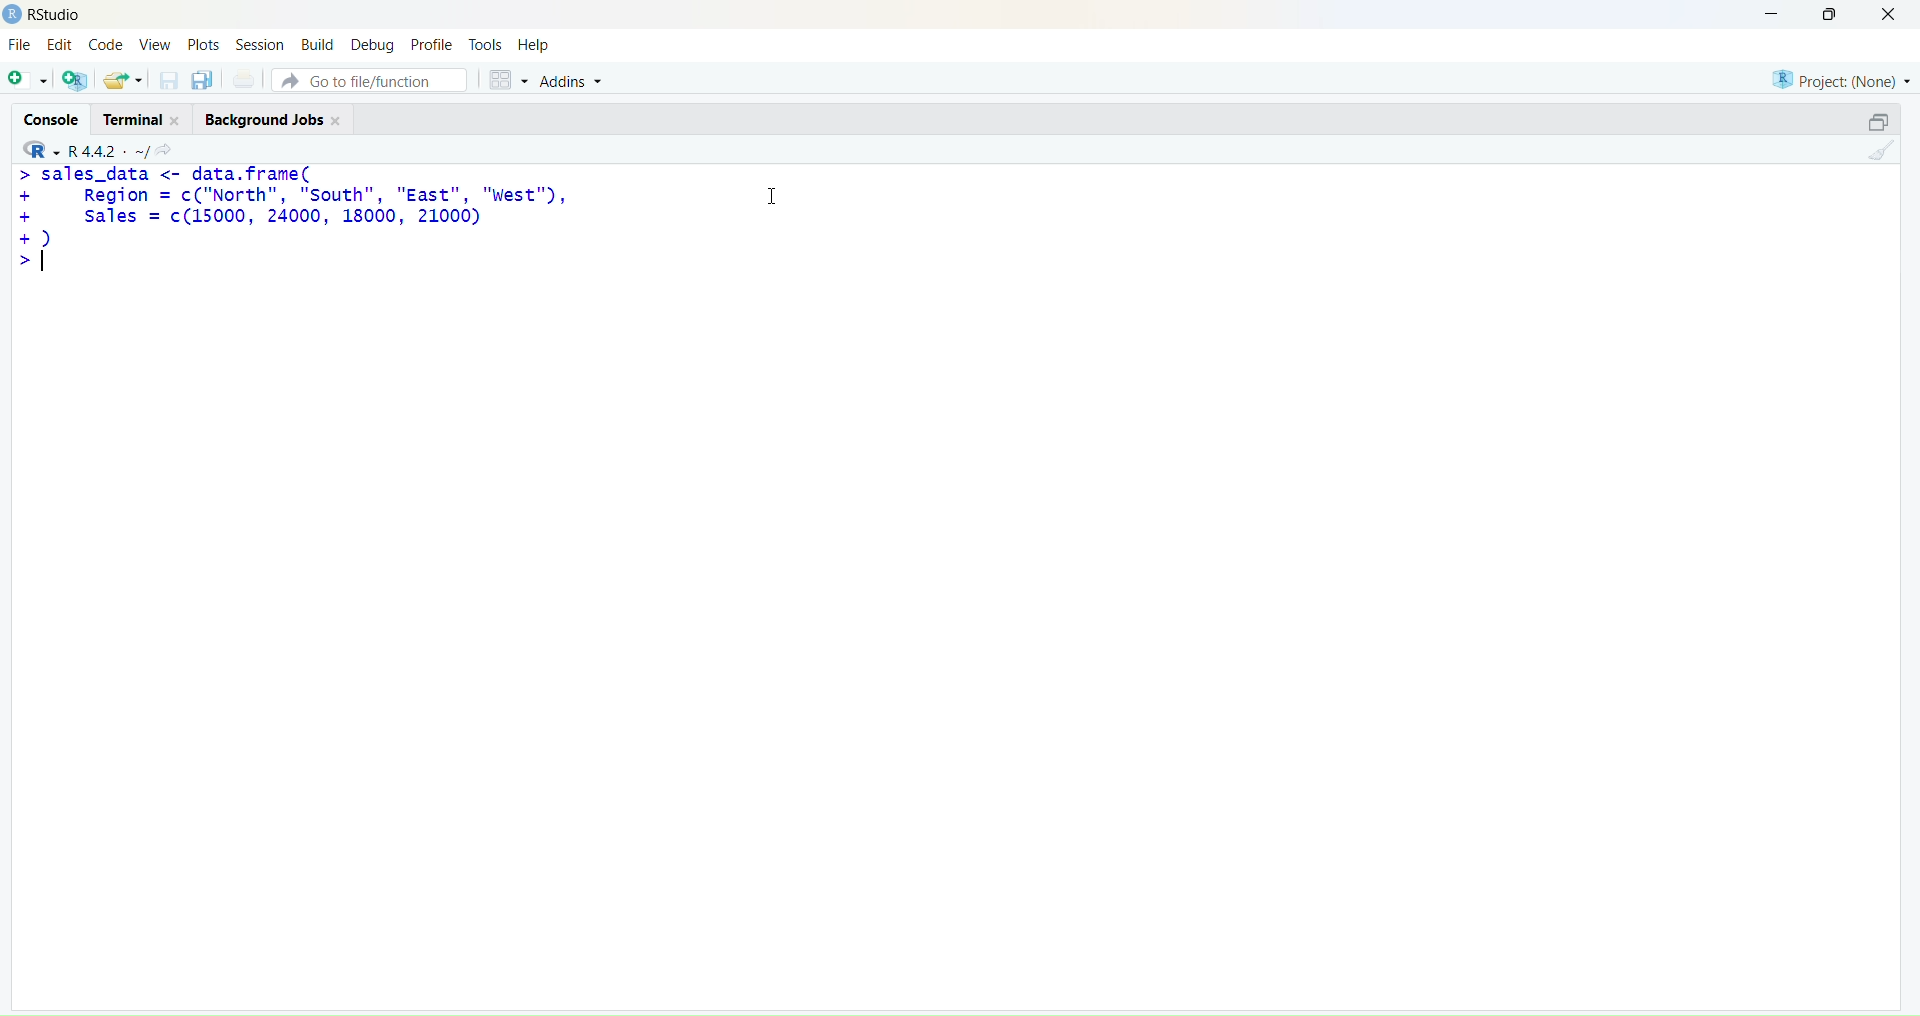 The width and height of the screenshot is (1920, 1016). Describe the element at coordinates (368, 77) in the screenshot. I see `Go to file/function` at that location.